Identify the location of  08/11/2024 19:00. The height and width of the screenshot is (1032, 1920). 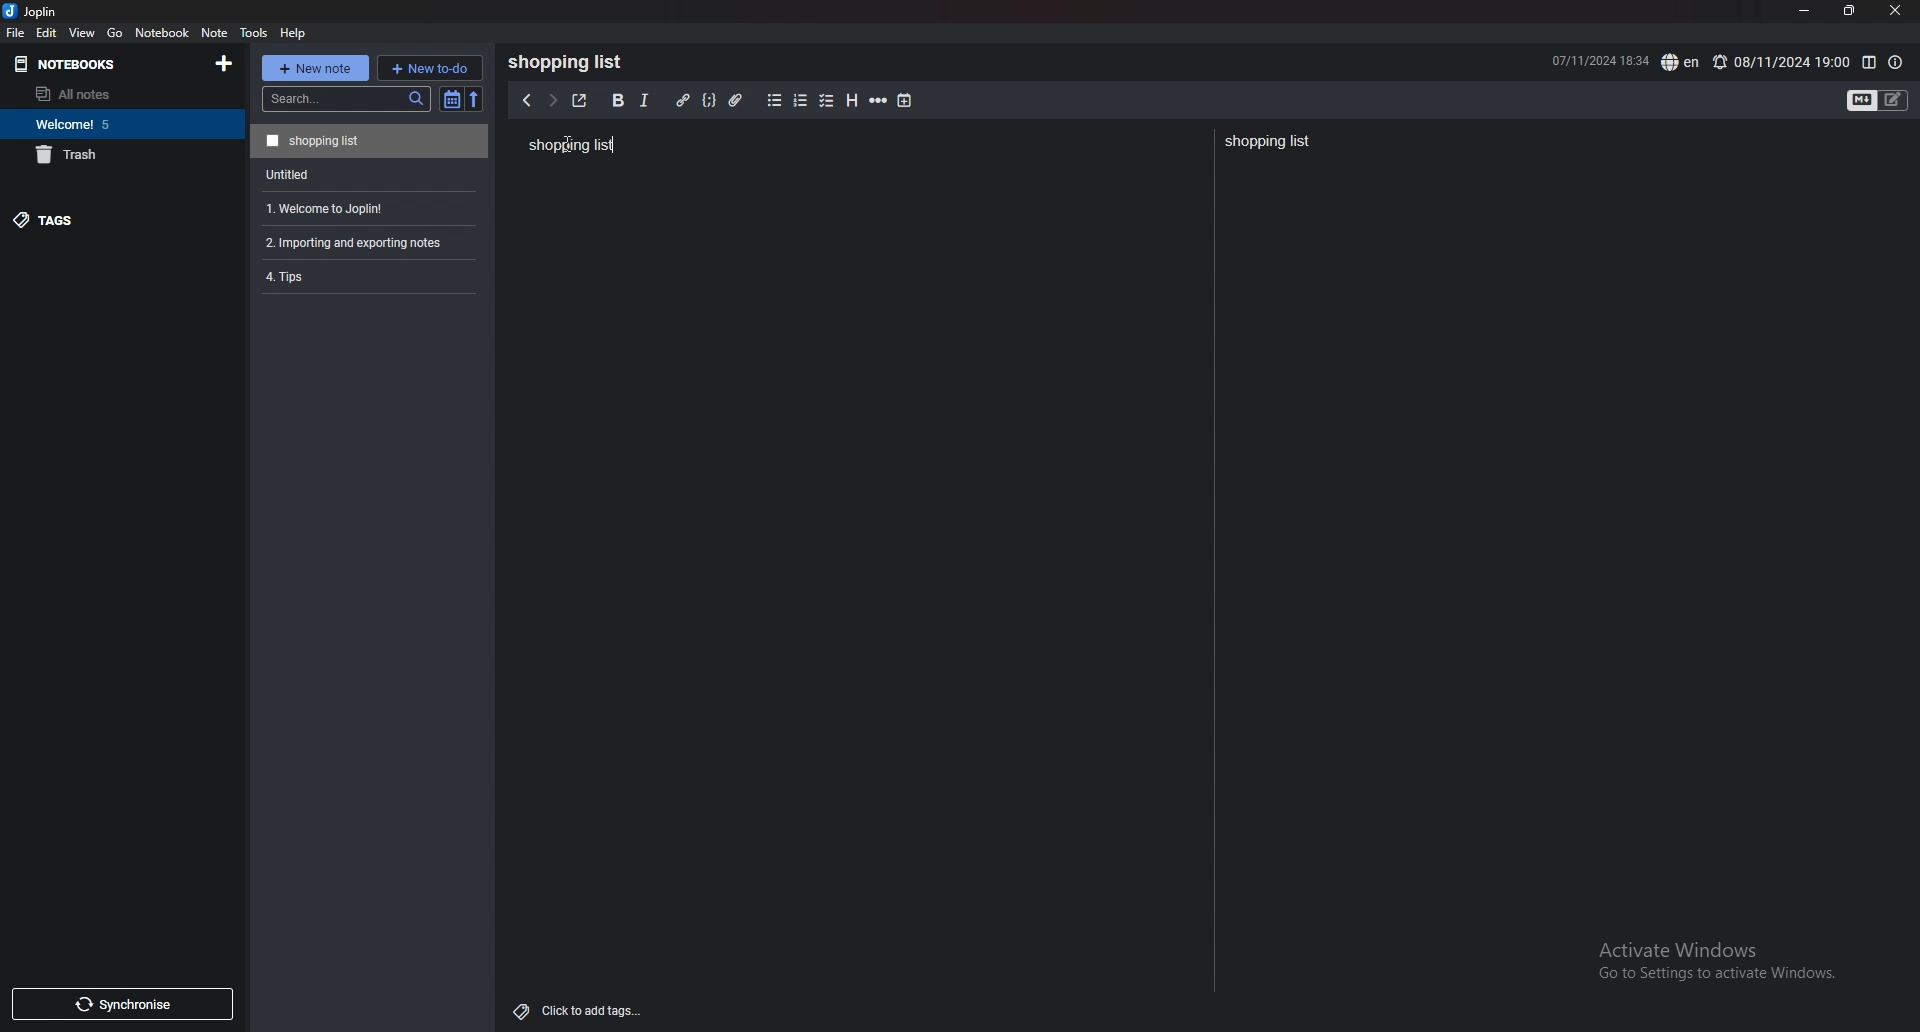
(1780, 62).